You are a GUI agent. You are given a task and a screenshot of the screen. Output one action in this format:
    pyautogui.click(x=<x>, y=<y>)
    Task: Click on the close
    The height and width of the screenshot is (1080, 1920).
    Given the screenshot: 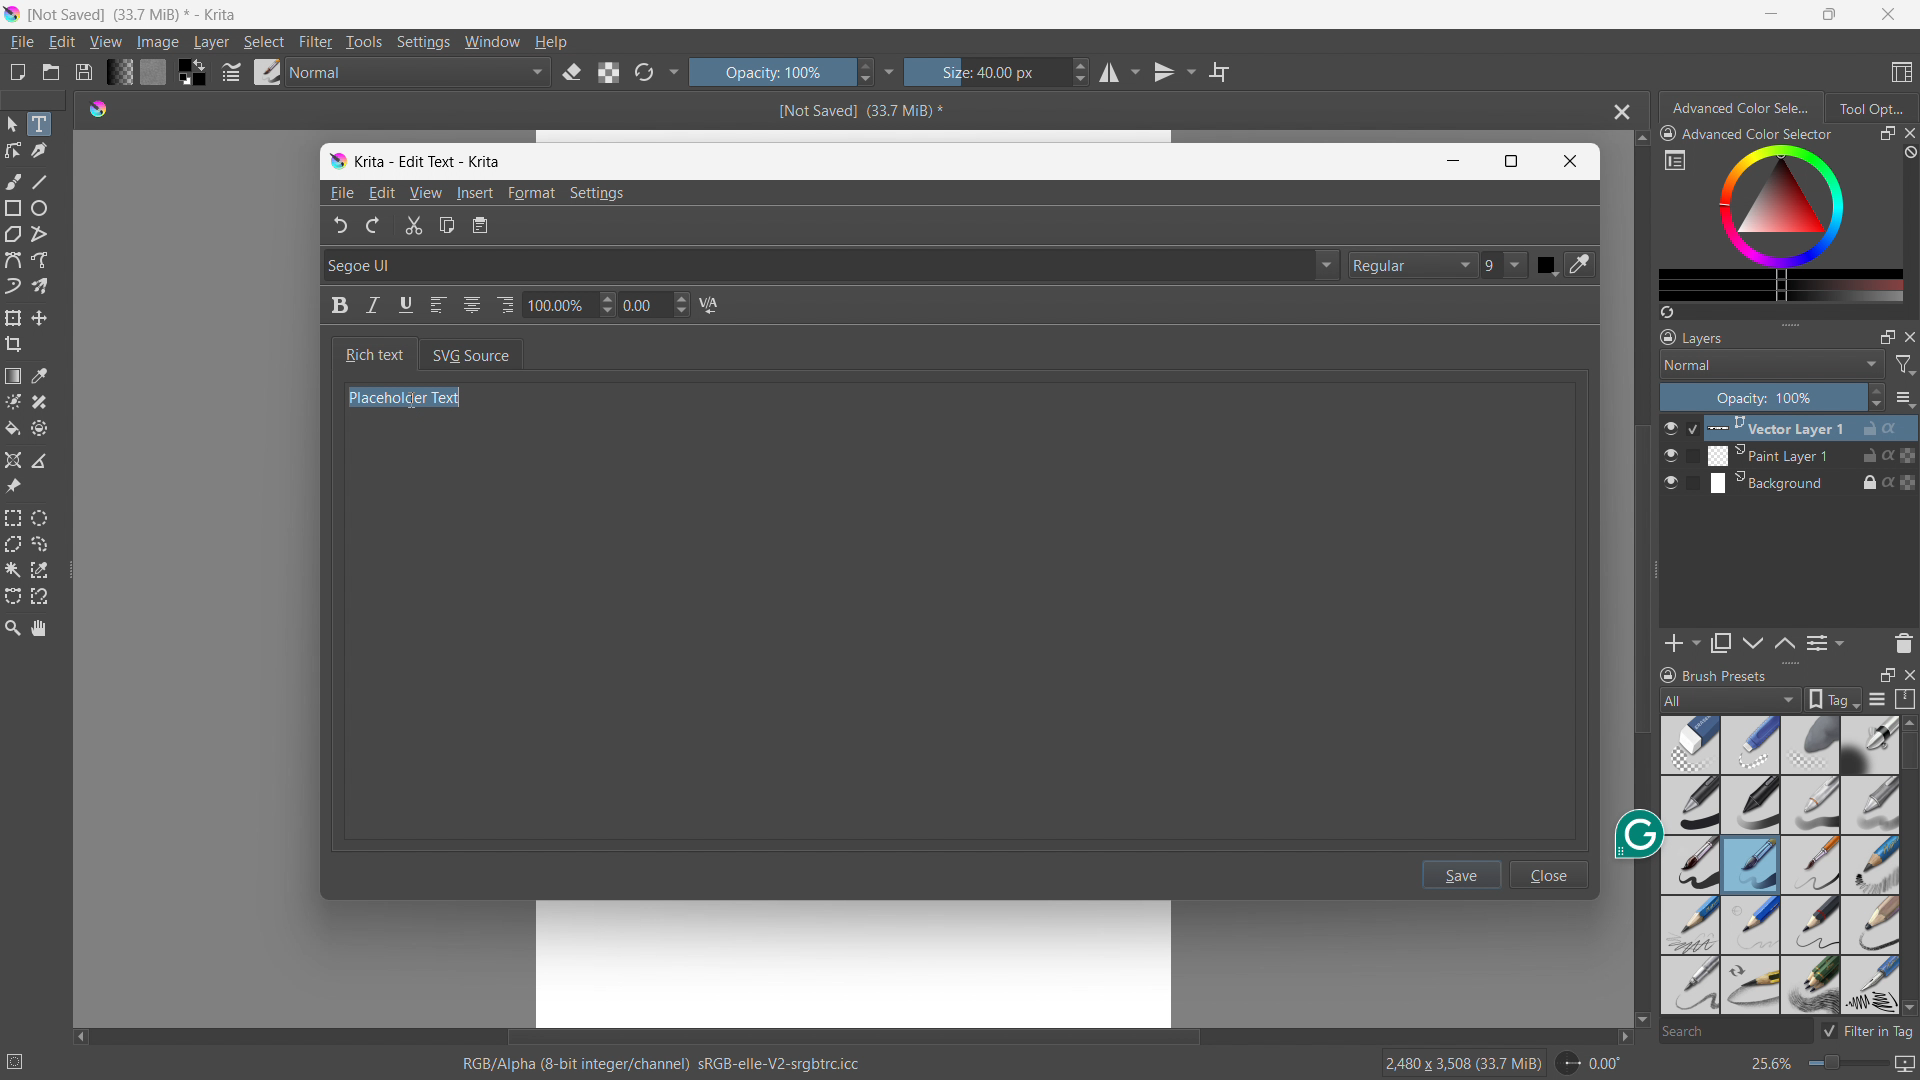 What is the action you would take?
    pyautogui.click(x=1908, y=133)
    